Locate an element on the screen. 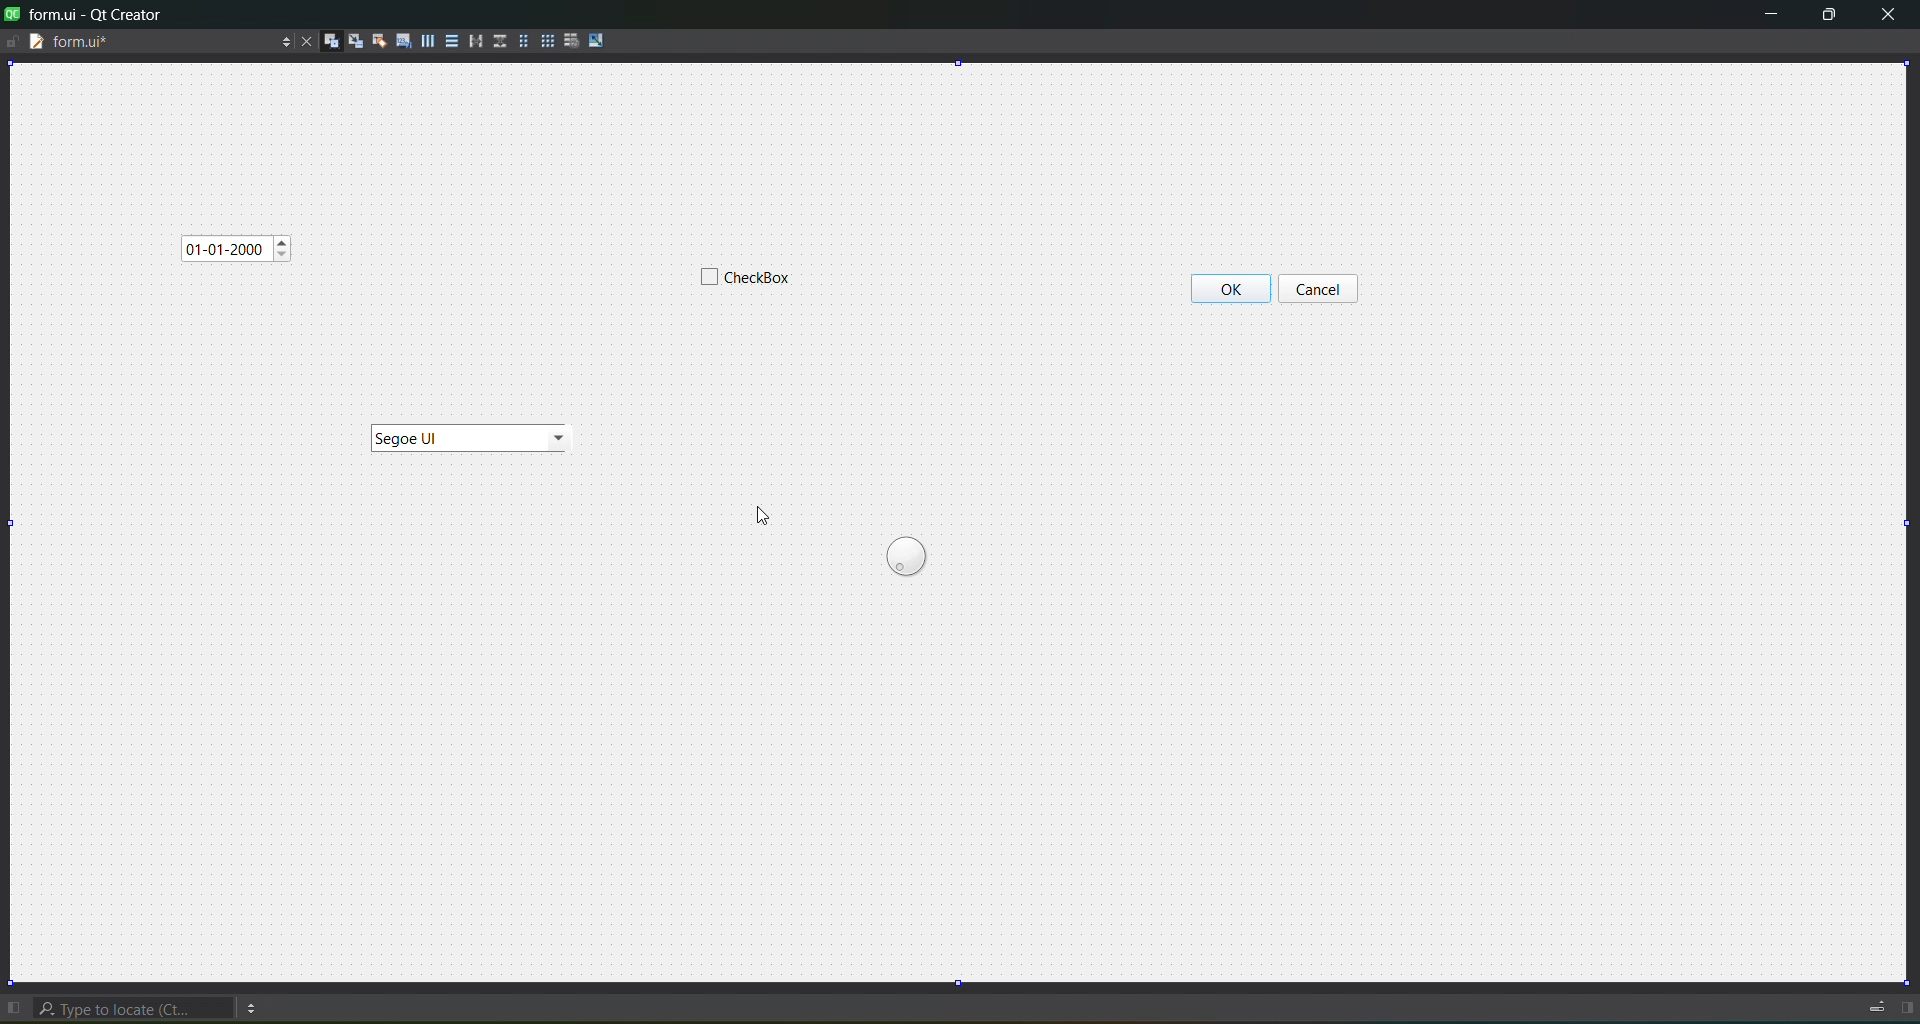 This screenshot has height=1024, width=1920. vertical layout is located at coordinates (450, 42).